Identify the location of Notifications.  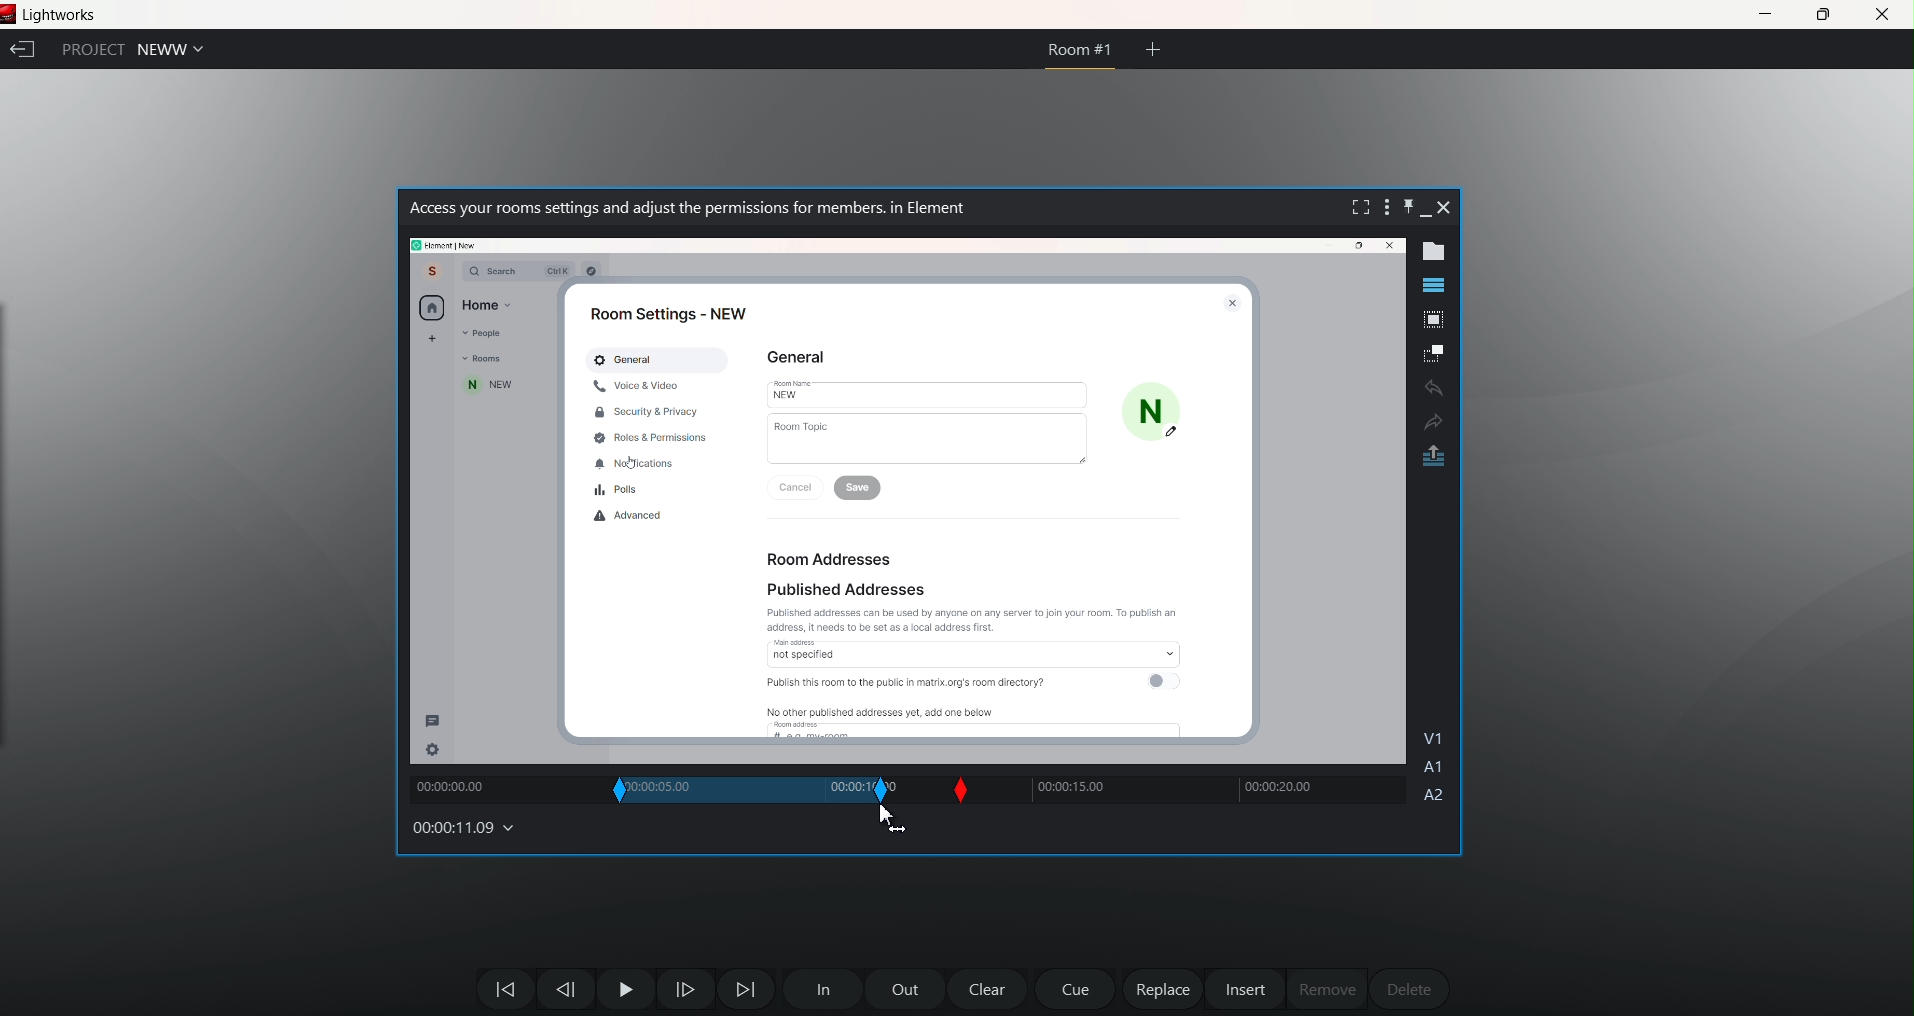
(638, 463).